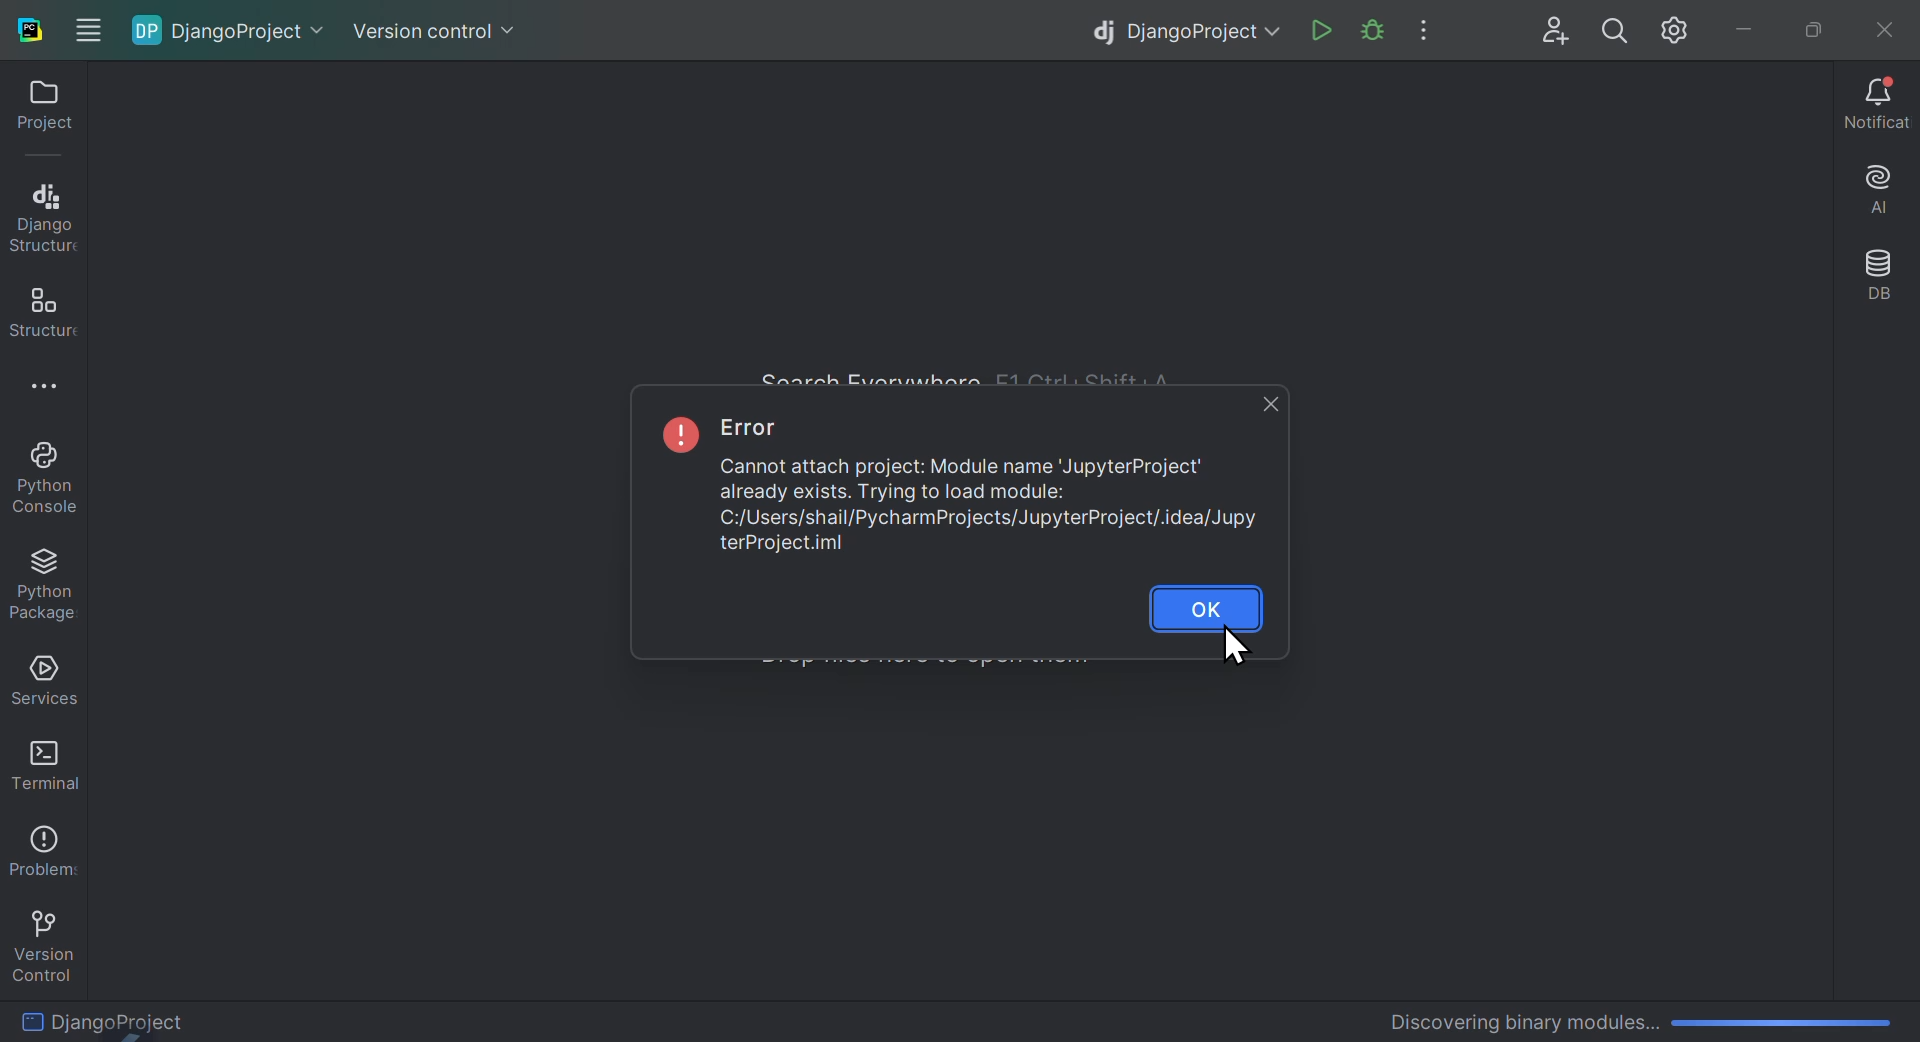 The width and height of the screenshot is (1920, 1042). What do you see at coordinates (1322, 32) in the screenshot?
I see `Run file` at bounding box center [1322, 32].